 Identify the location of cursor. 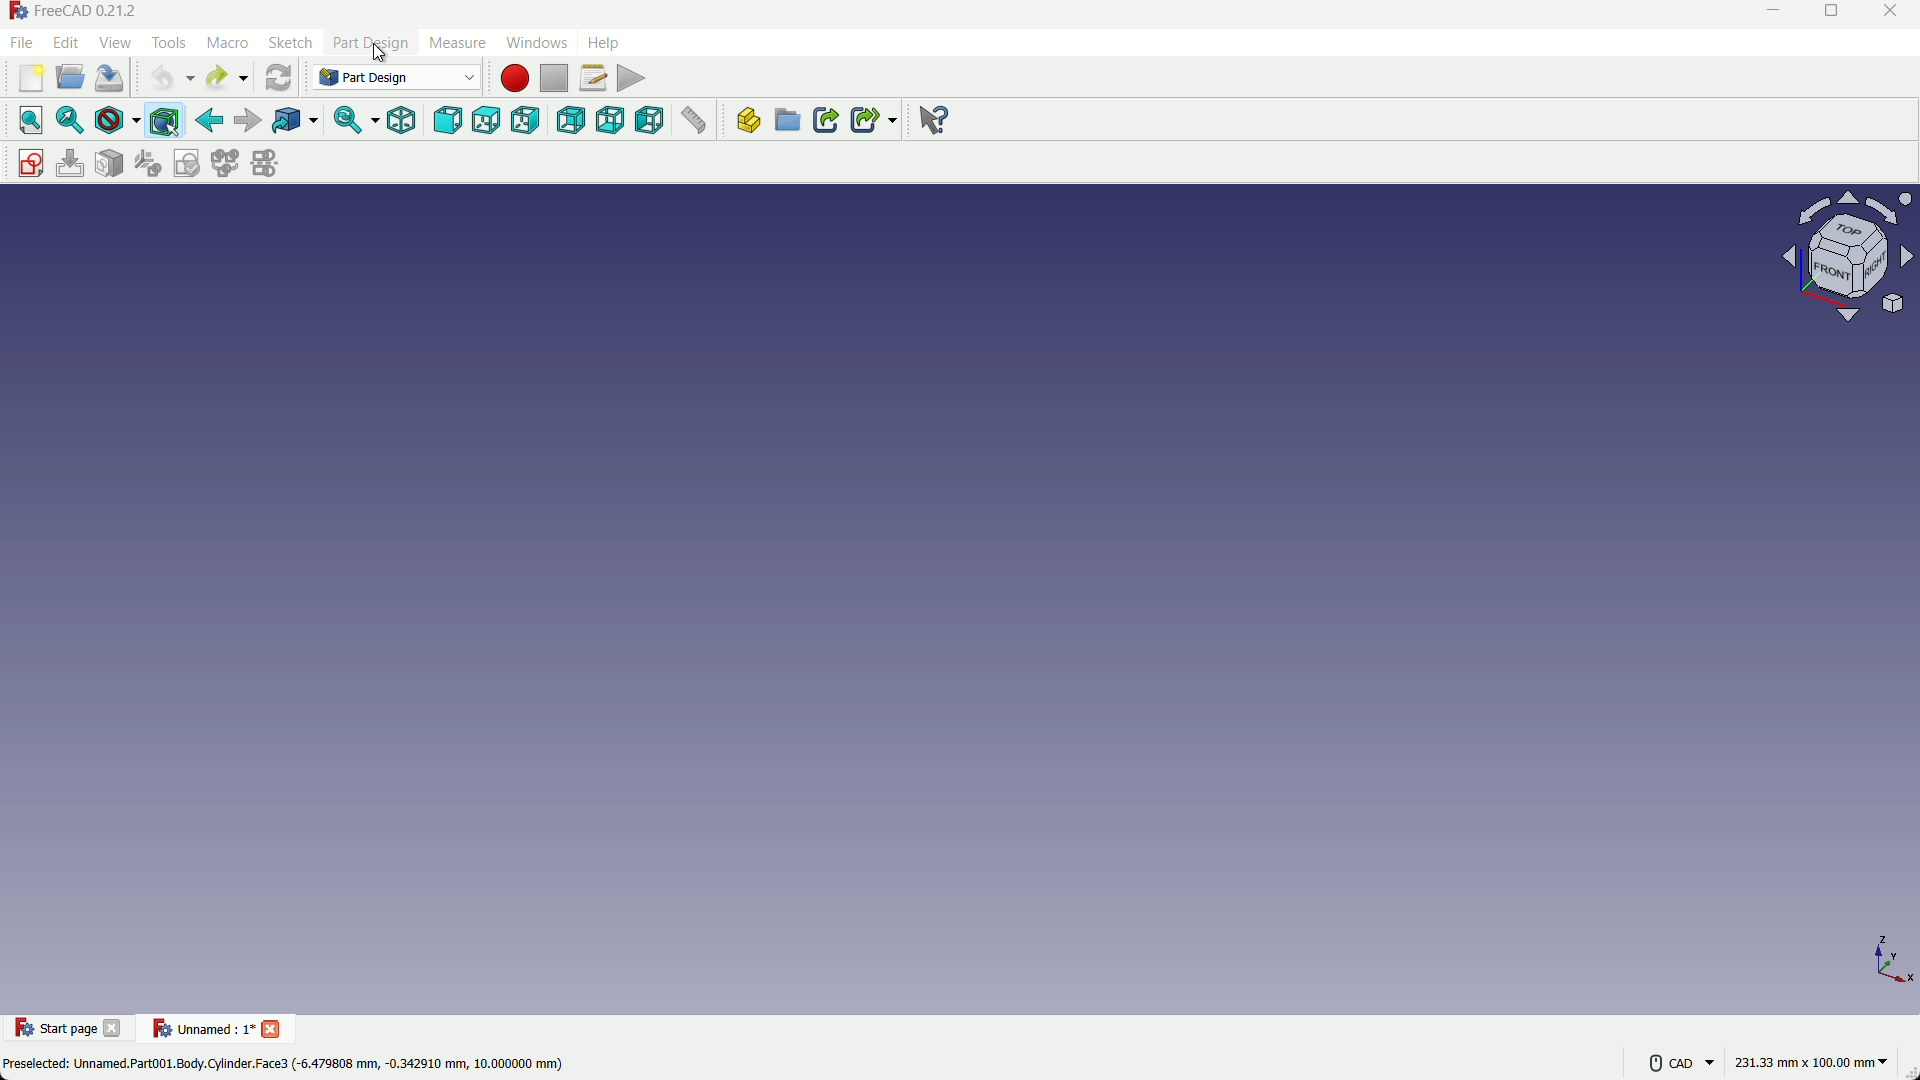
(380, 55).